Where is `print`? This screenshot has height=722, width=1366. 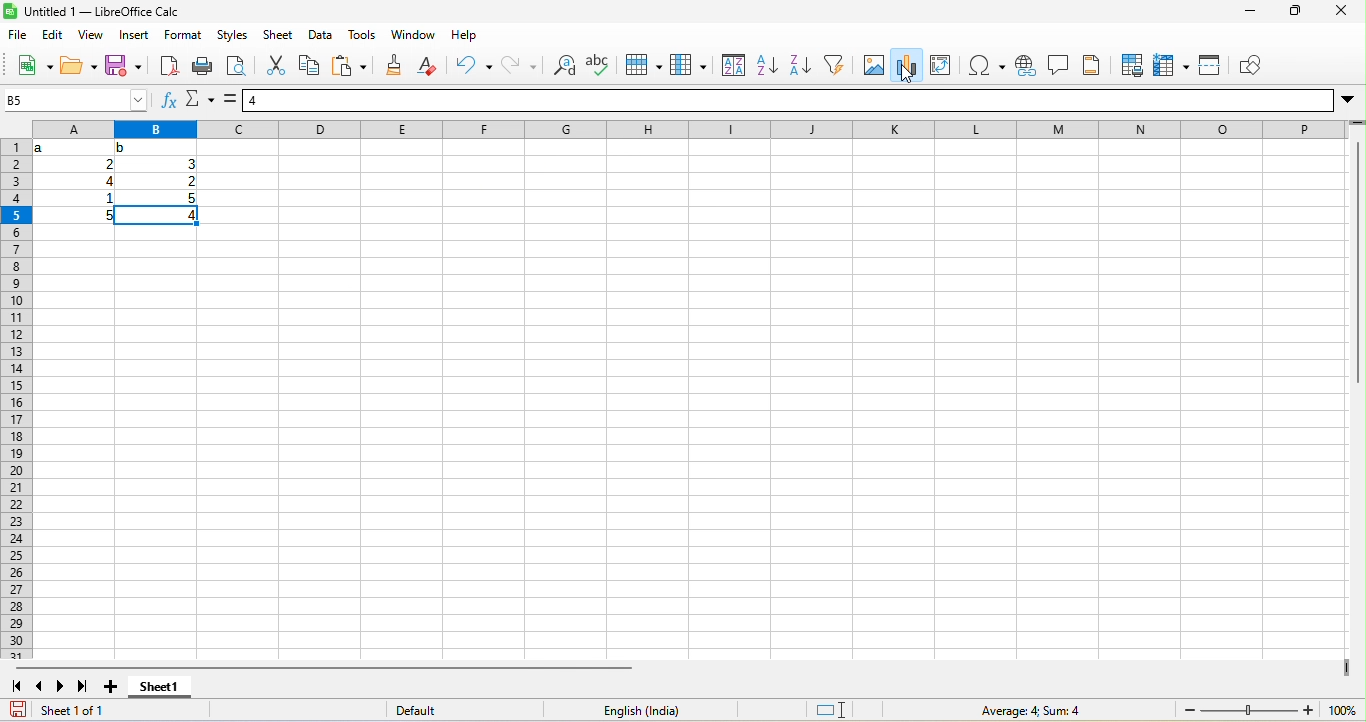
print is located at coordinates (203, 64).